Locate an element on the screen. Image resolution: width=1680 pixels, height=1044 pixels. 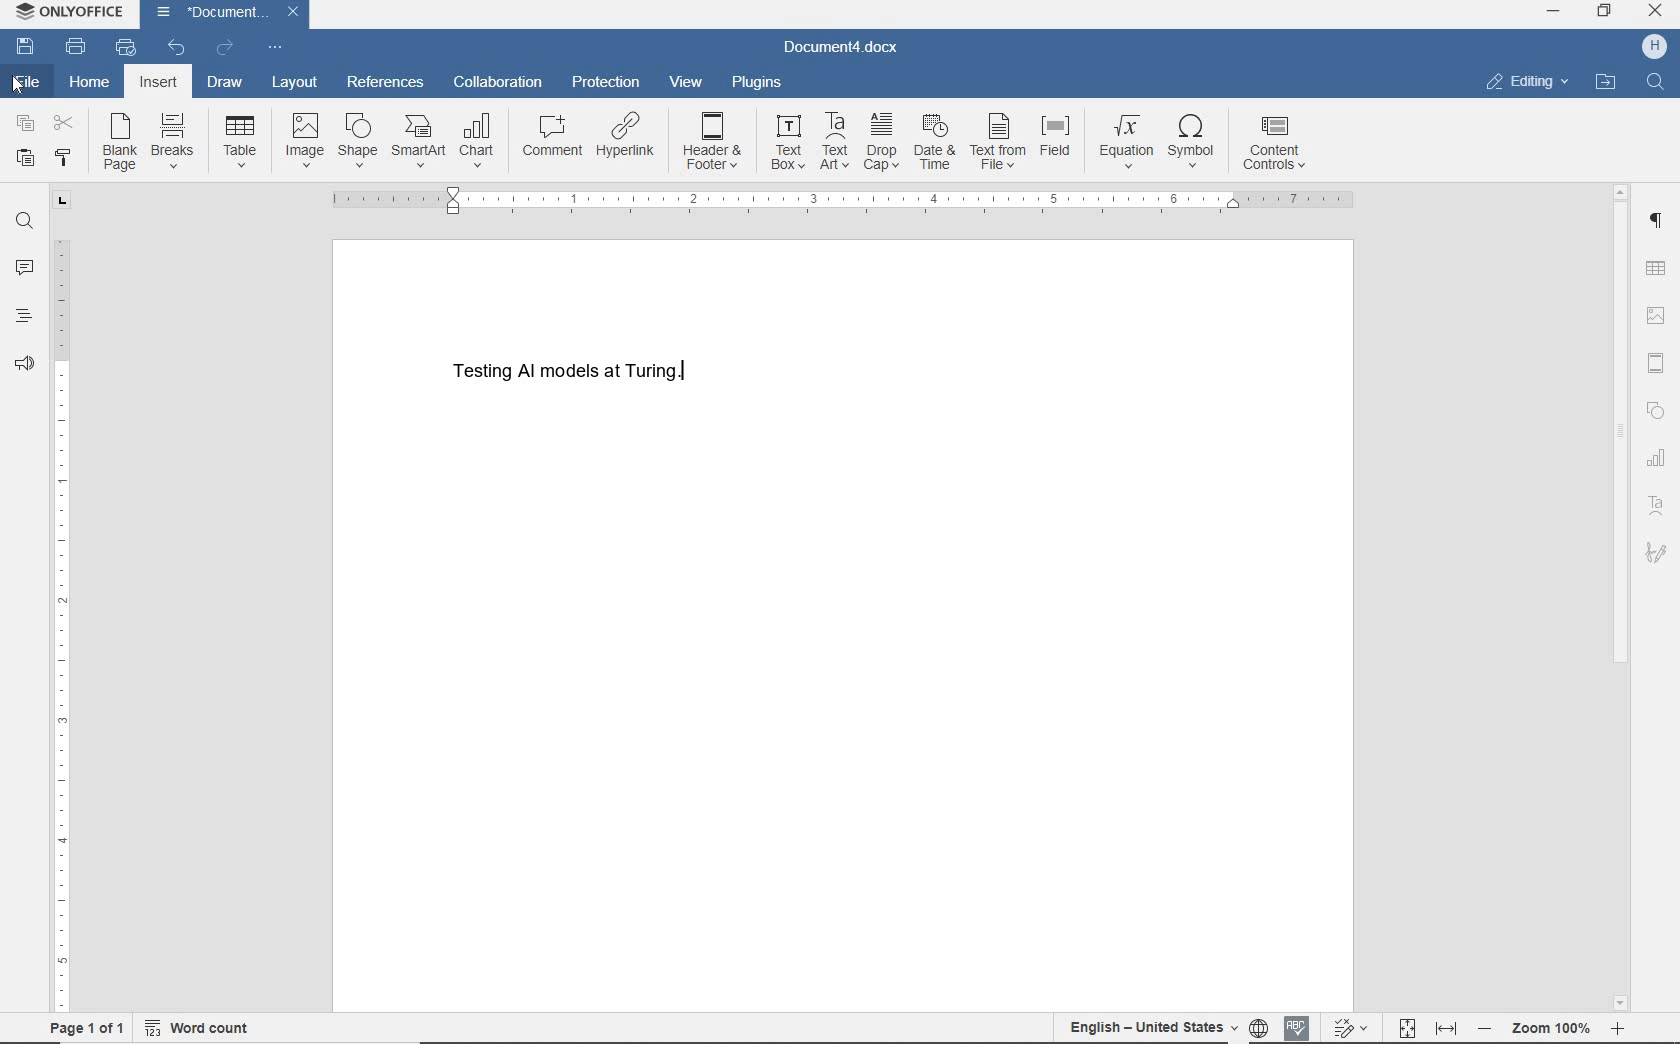
header & footer is located at coordinates (713, 140).